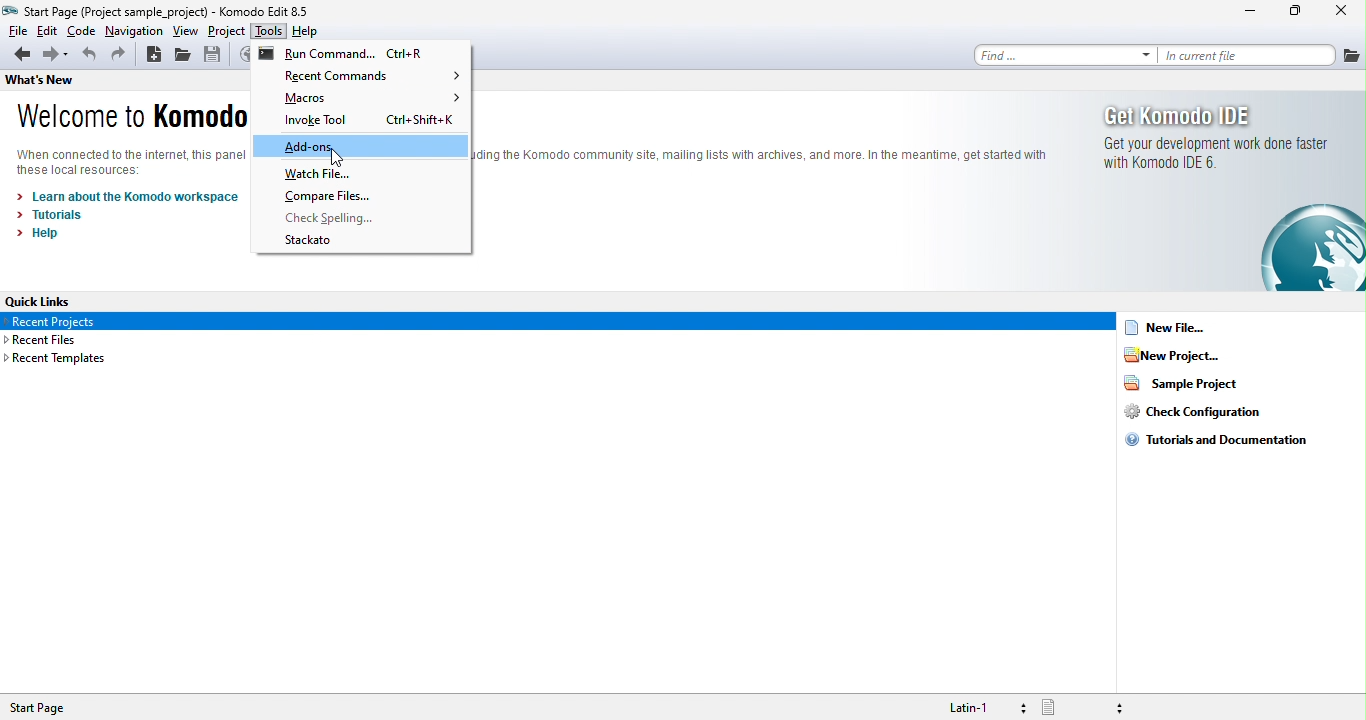  What do you see at coordinates (221, 56) in the screenshot?
I see `save` at bounding box center [221, 56].